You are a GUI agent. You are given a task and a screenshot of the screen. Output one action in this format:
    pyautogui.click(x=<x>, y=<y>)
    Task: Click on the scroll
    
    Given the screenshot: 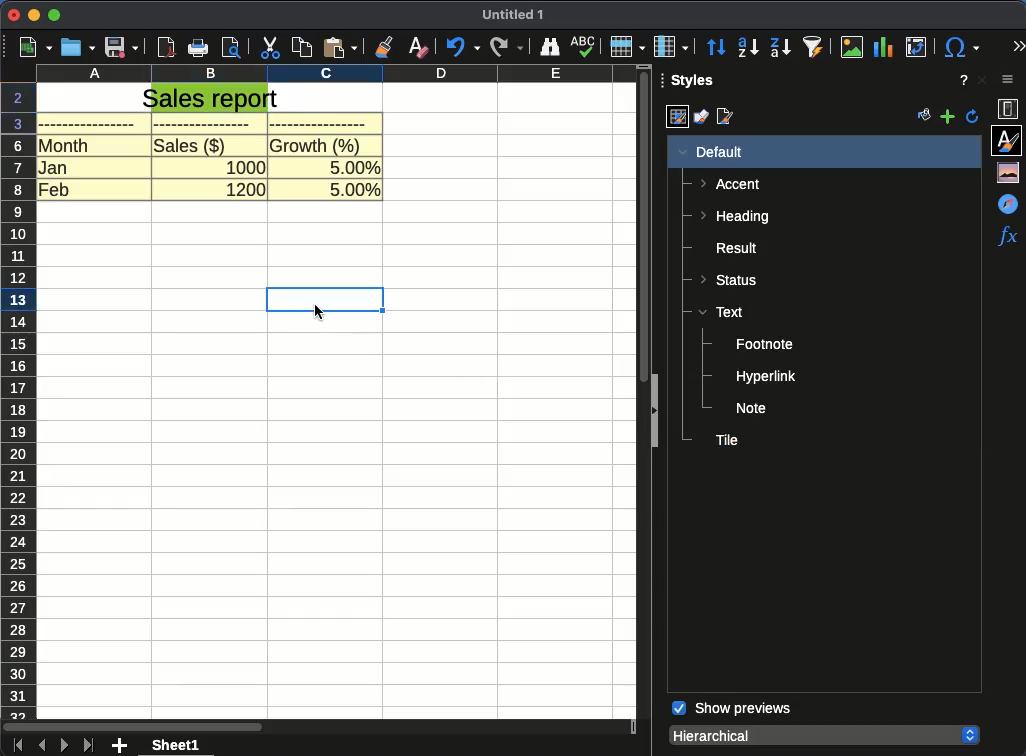 What is the action you would take?
    pyautogui.click(x=644, y=225)
    